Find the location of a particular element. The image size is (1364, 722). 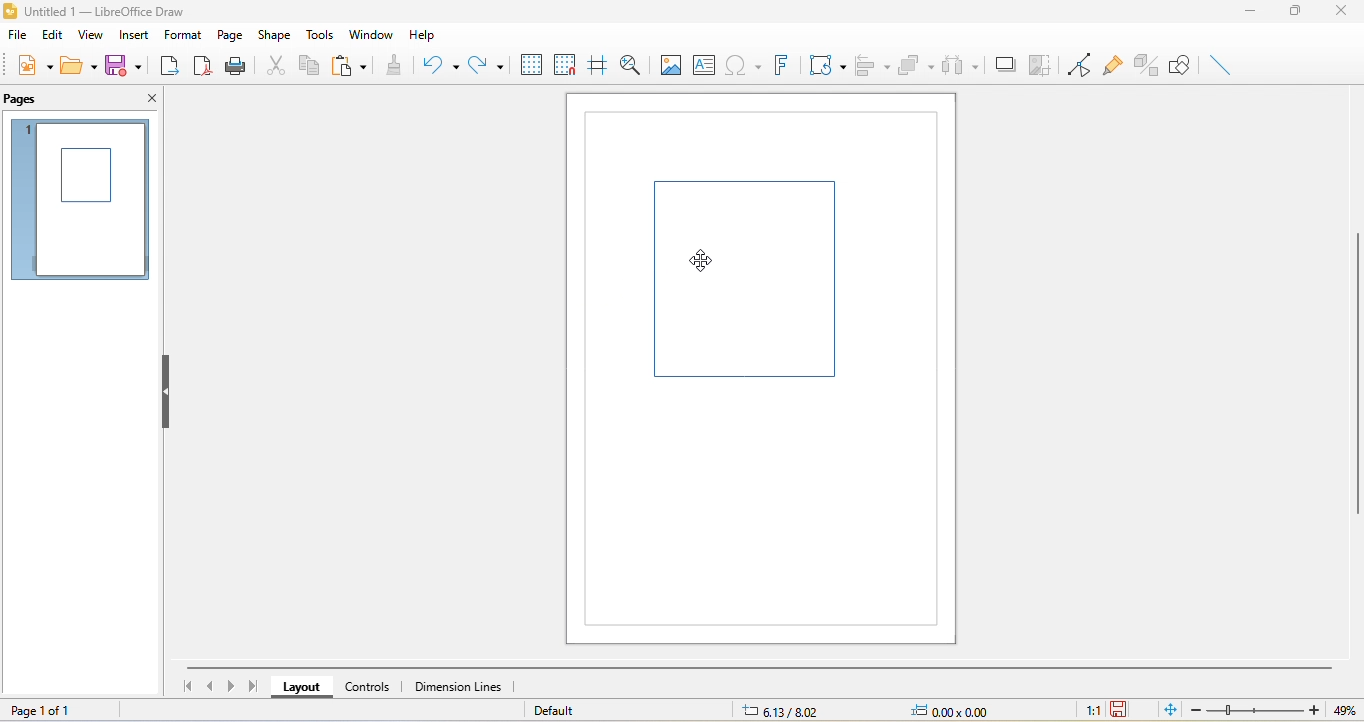

help is located at coordinates (426, 34).